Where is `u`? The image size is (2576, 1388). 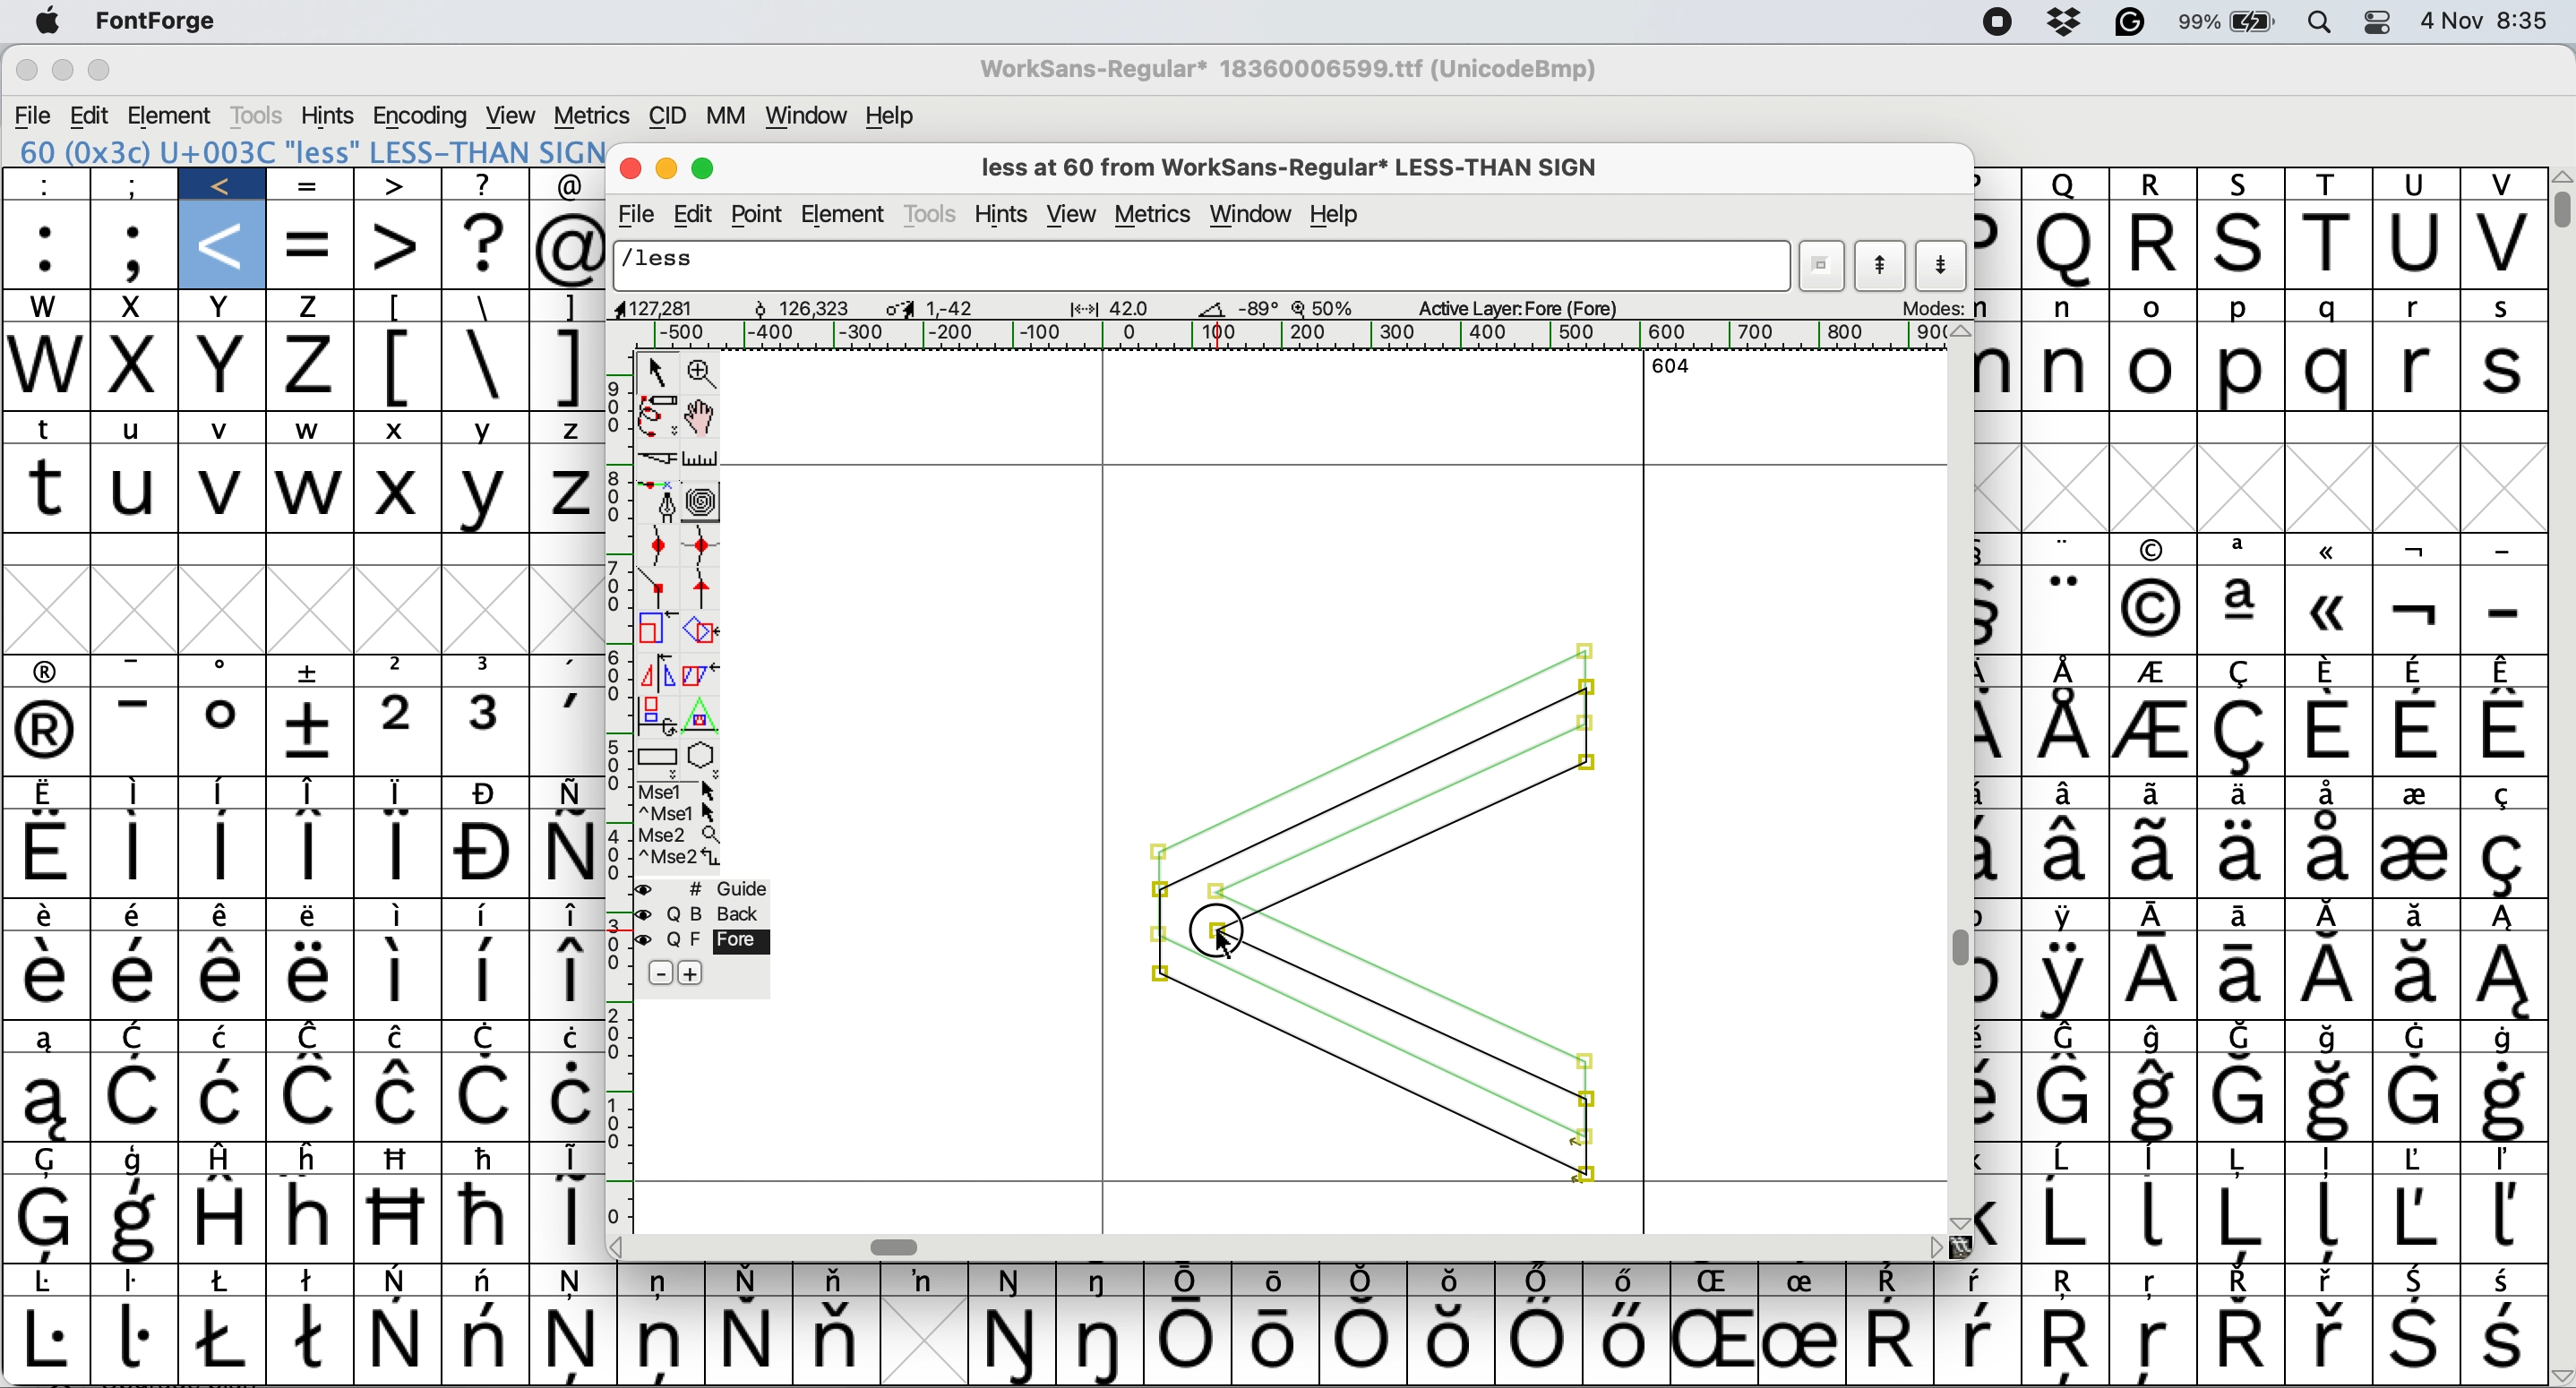 u is located at coordinates (139, 425).